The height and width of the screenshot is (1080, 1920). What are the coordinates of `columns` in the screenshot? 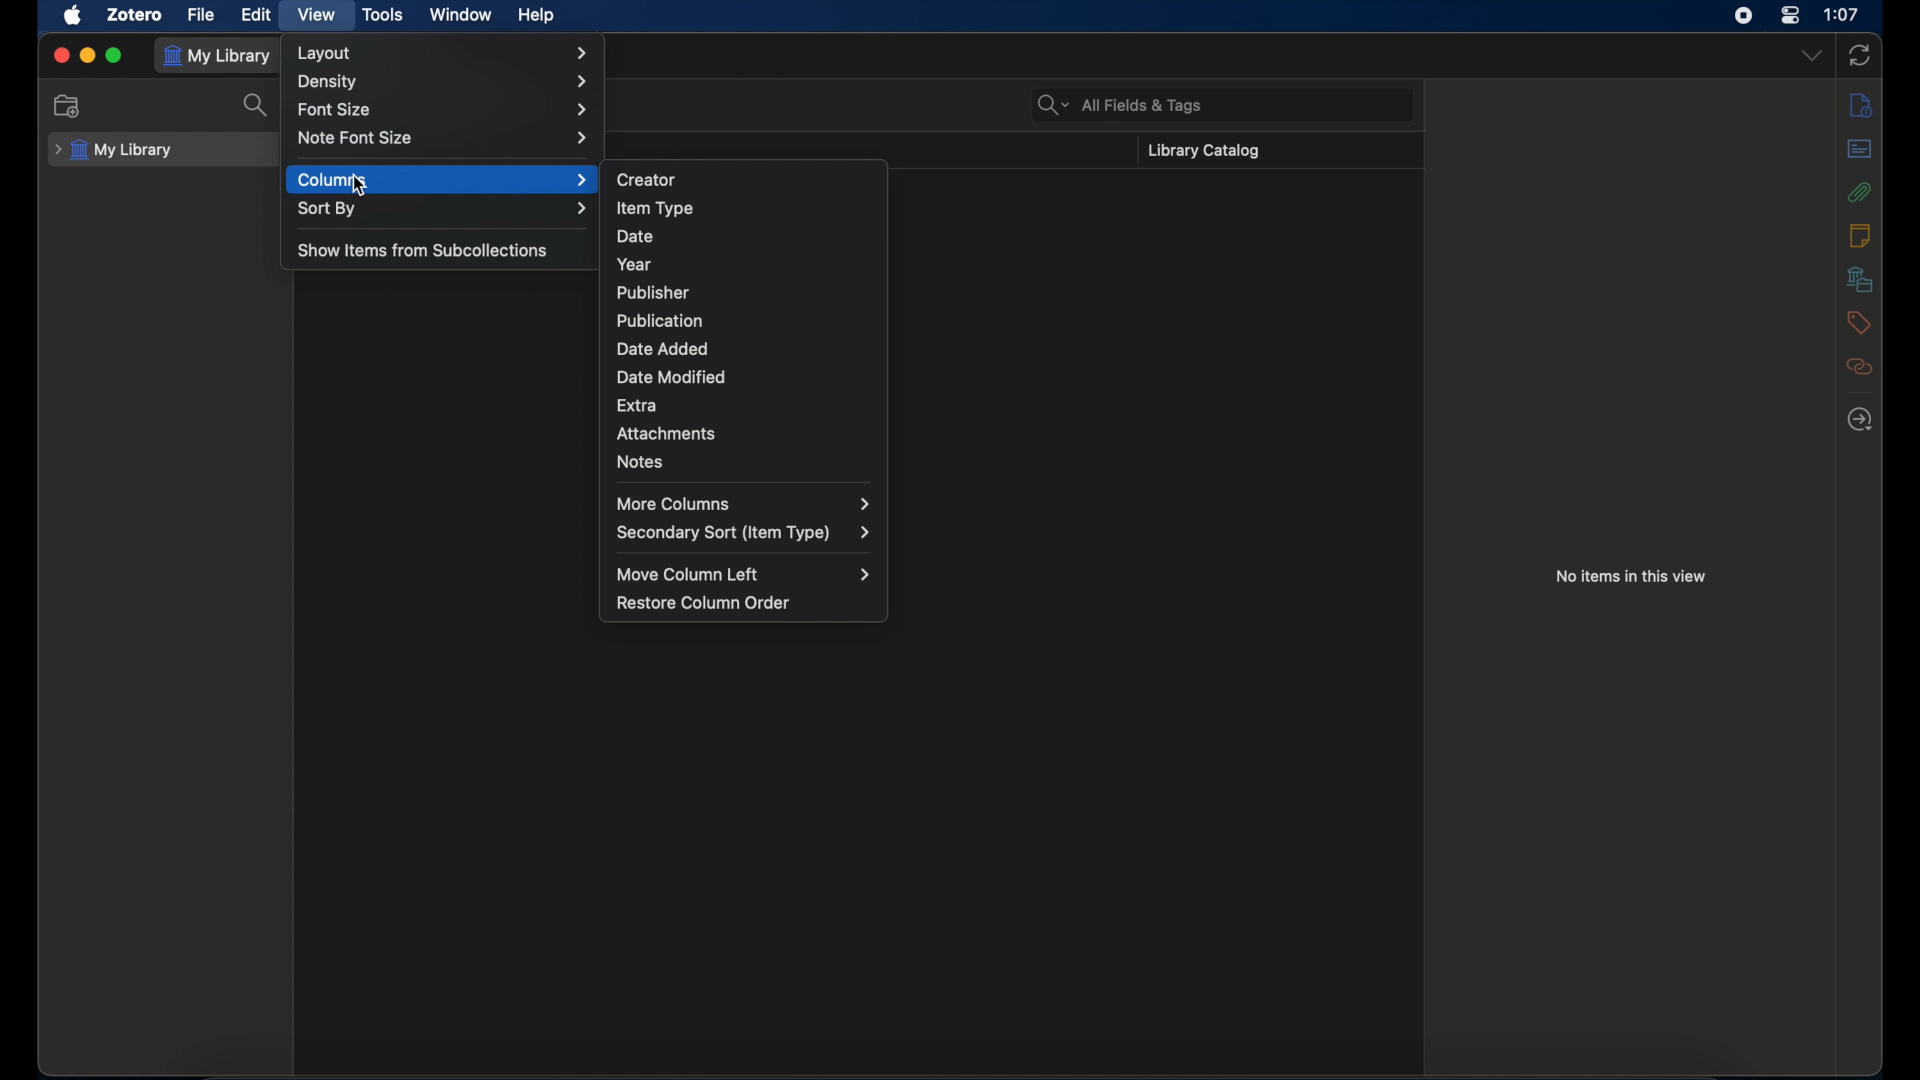 It's located at (443, 181).